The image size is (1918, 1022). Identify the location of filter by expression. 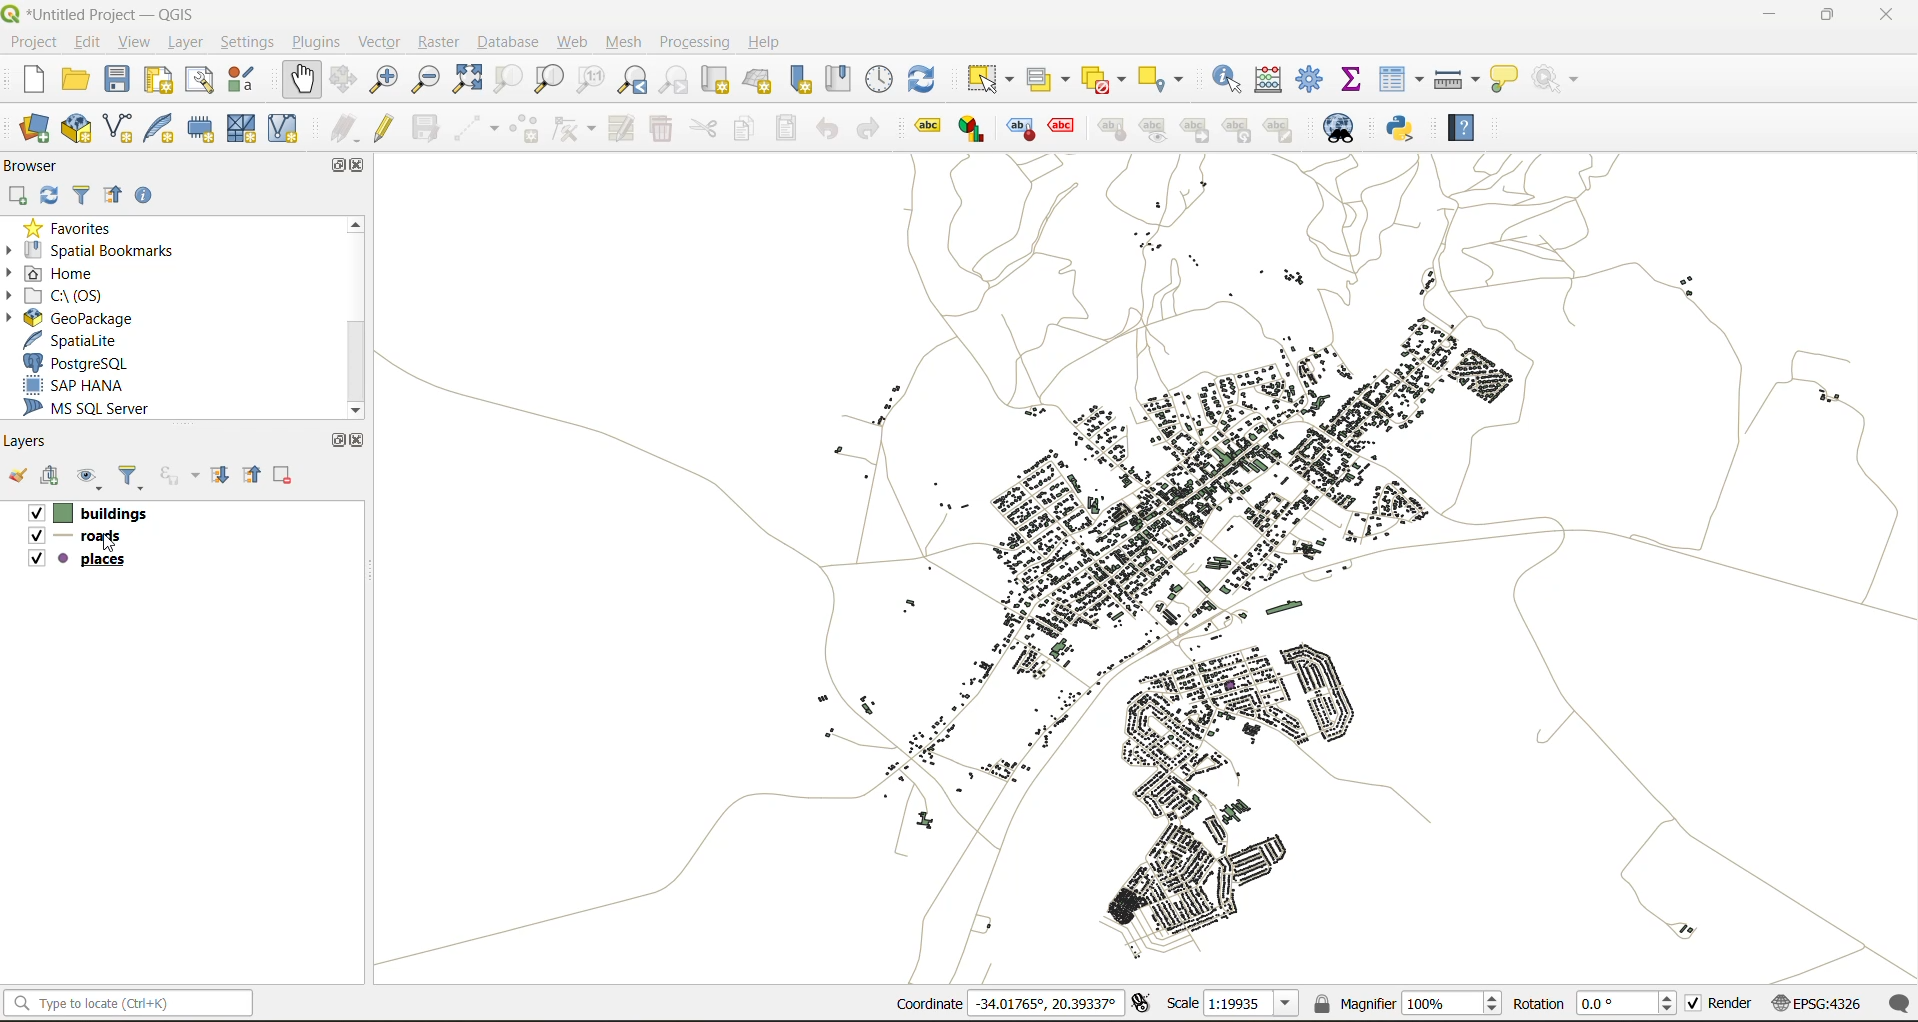
(184, 475).